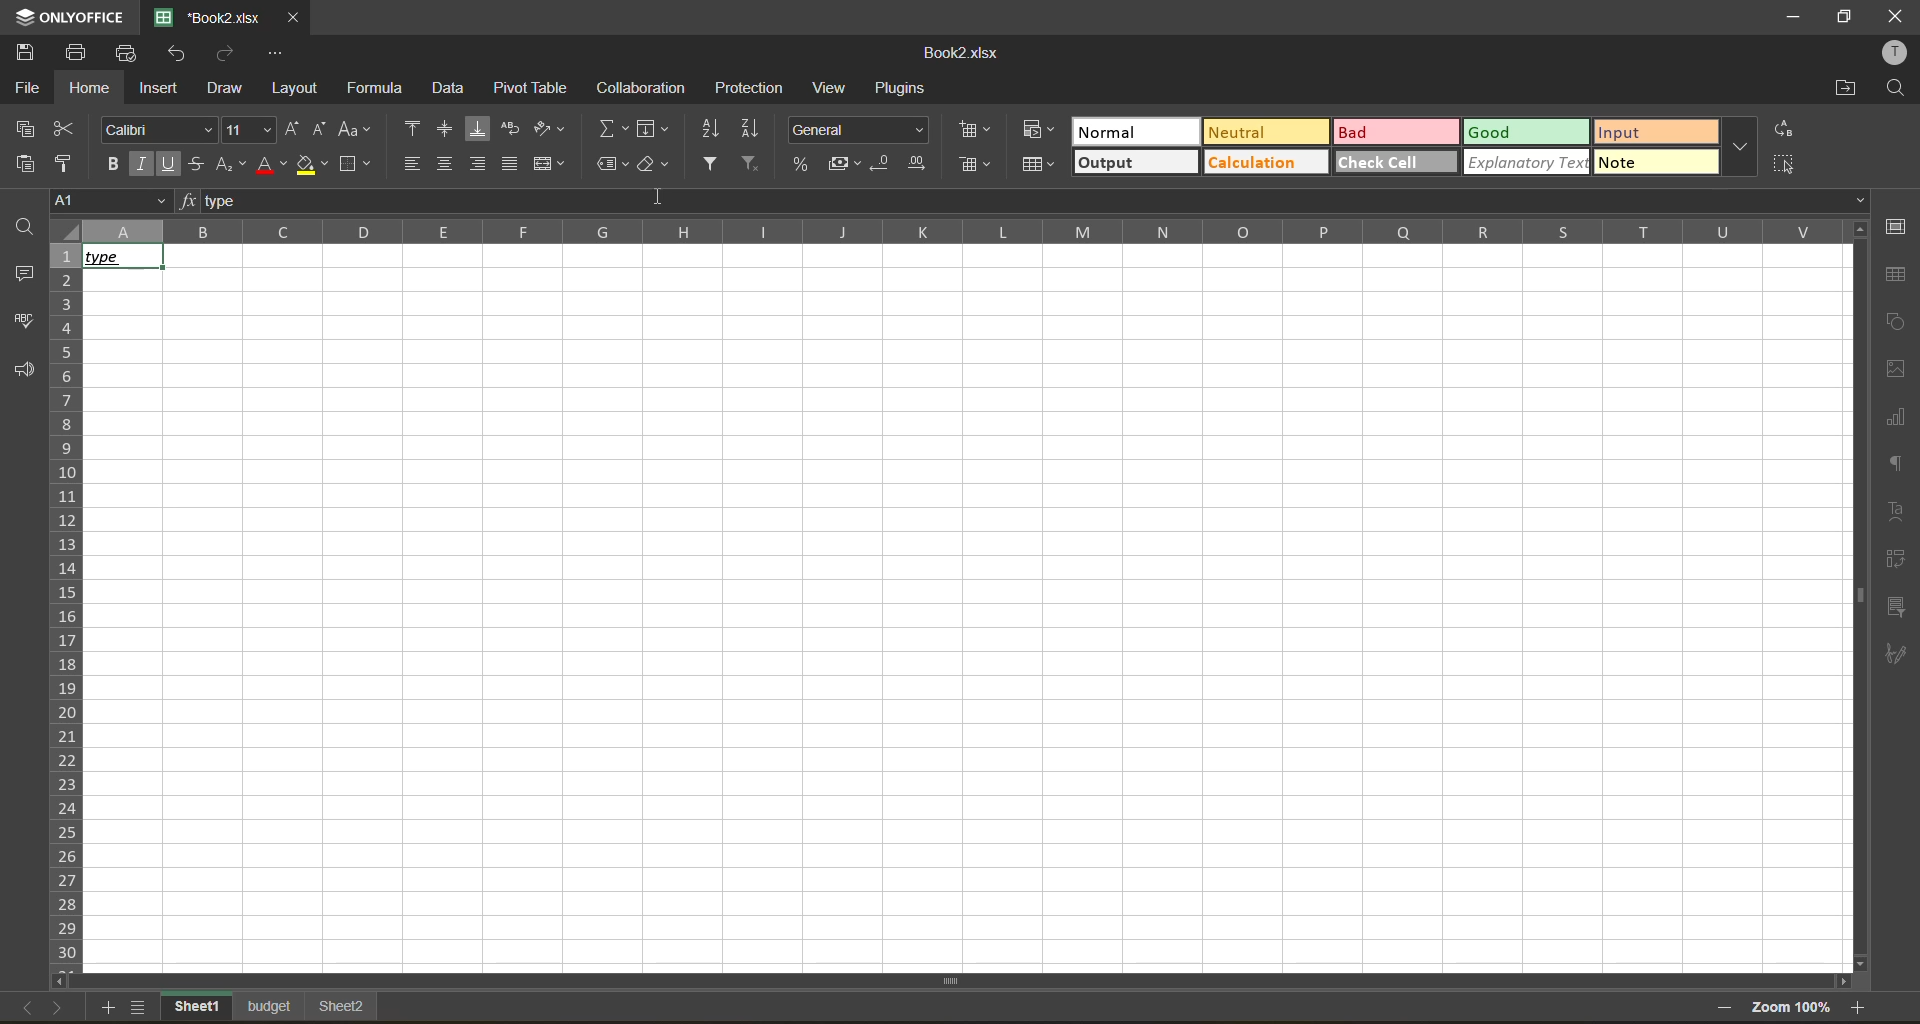  What do you see at coordinates (652, 129) in the screenshot?
I see `fields` at bounding box center [652, 129].